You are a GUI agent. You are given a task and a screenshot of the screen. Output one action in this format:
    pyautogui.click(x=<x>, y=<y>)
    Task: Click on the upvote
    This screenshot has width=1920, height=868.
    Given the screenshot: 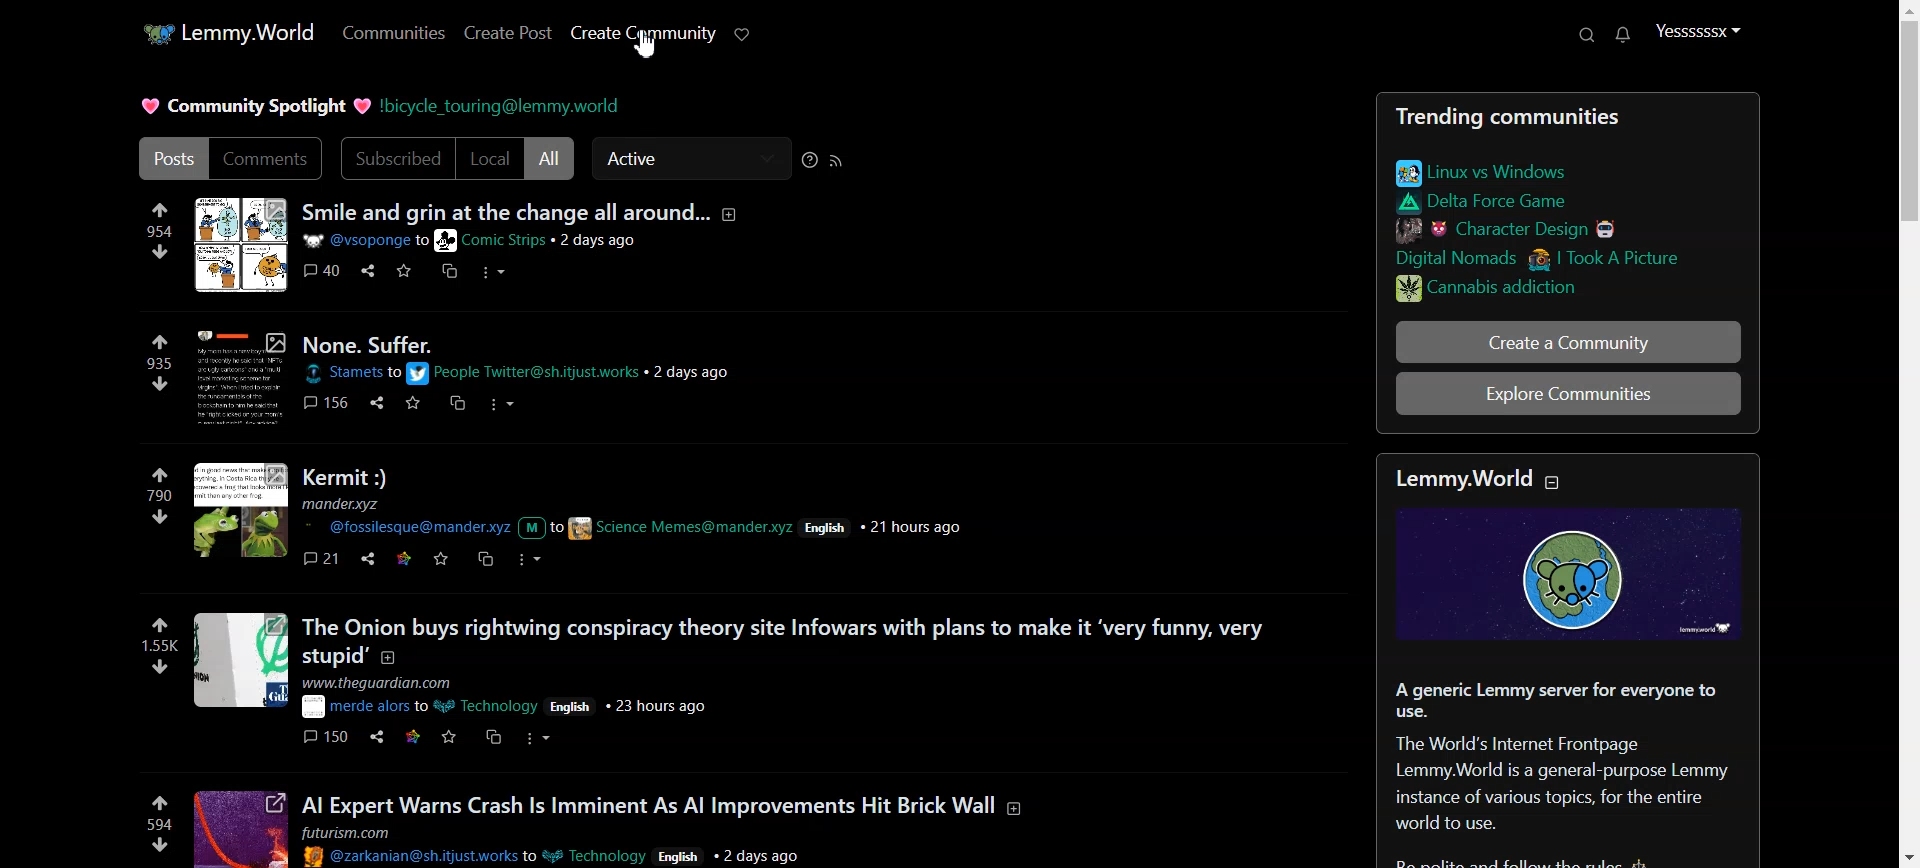 What is the action you would take?
    pyautogui.click(x=162, y=210)
    